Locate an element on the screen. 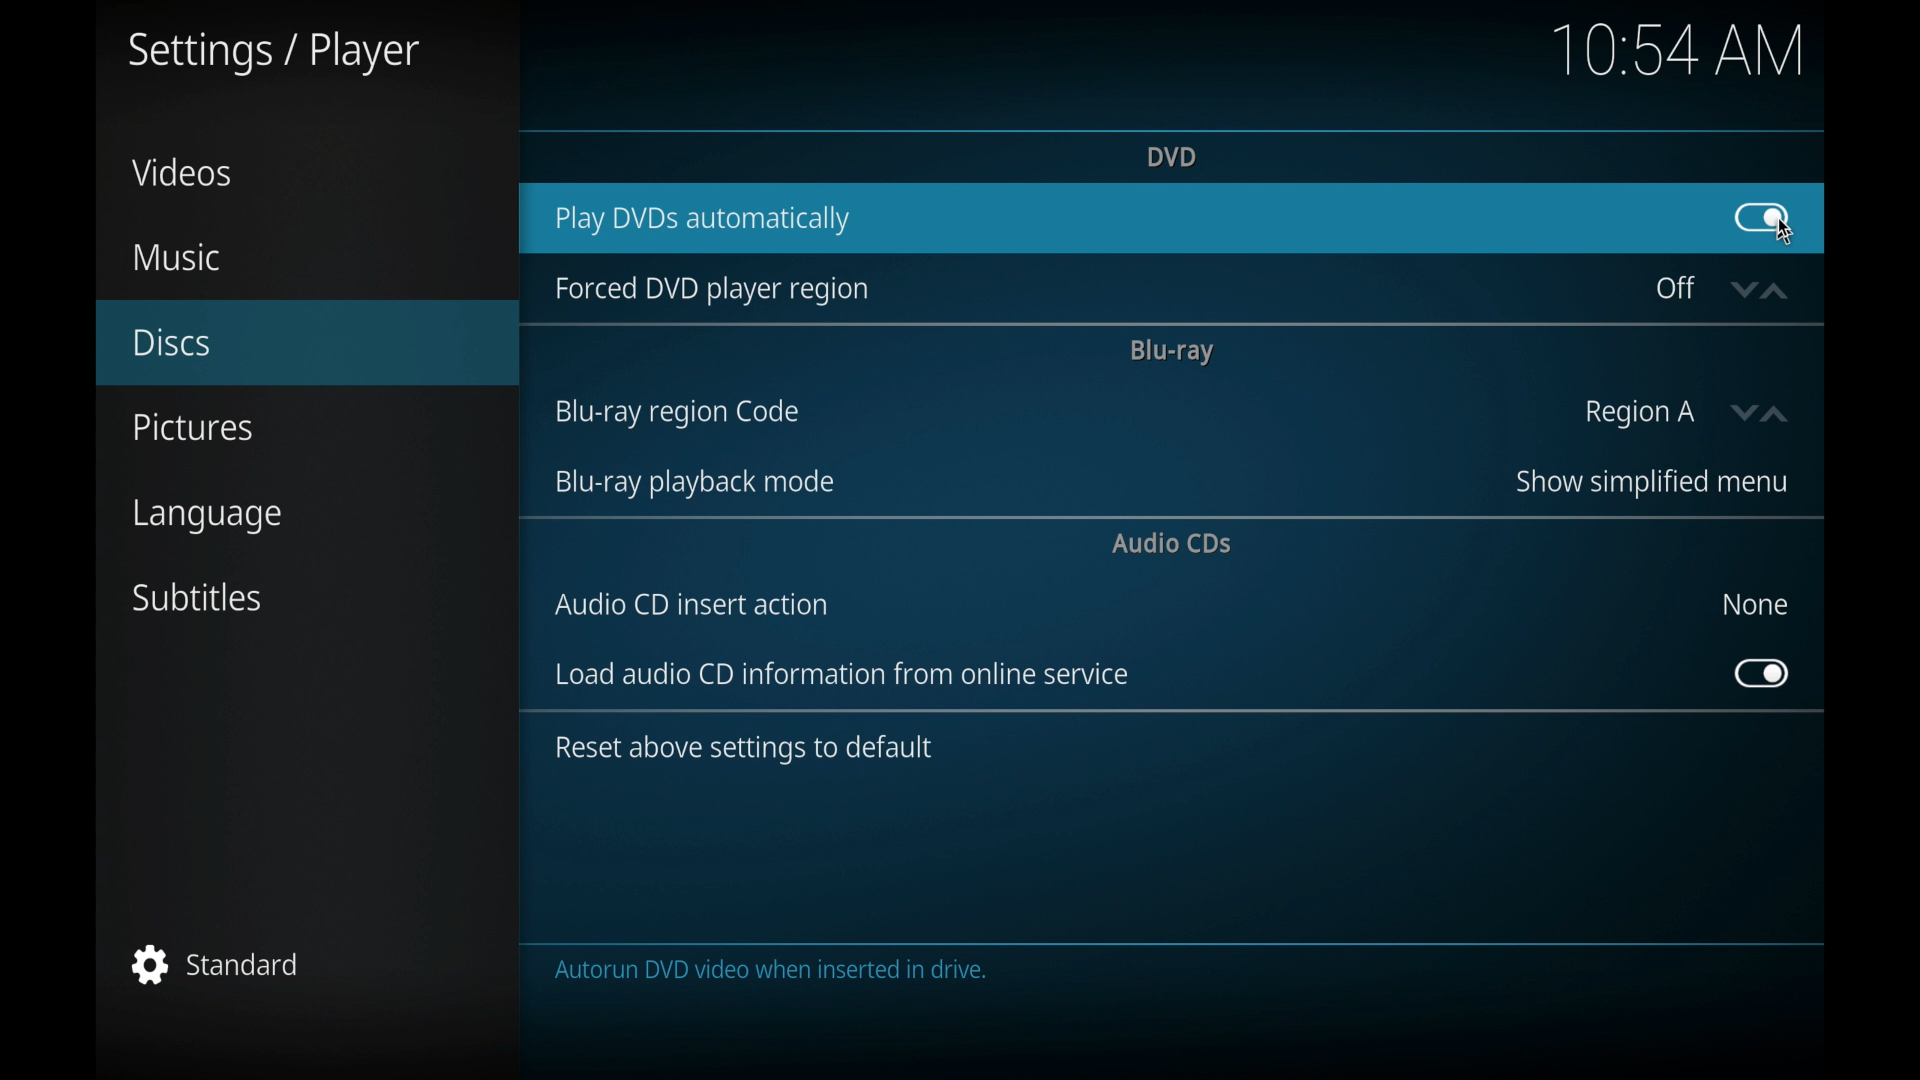 This screenshot has height=1080, width=1920. load audio cd info from online services is located at coordinates (842, 674).